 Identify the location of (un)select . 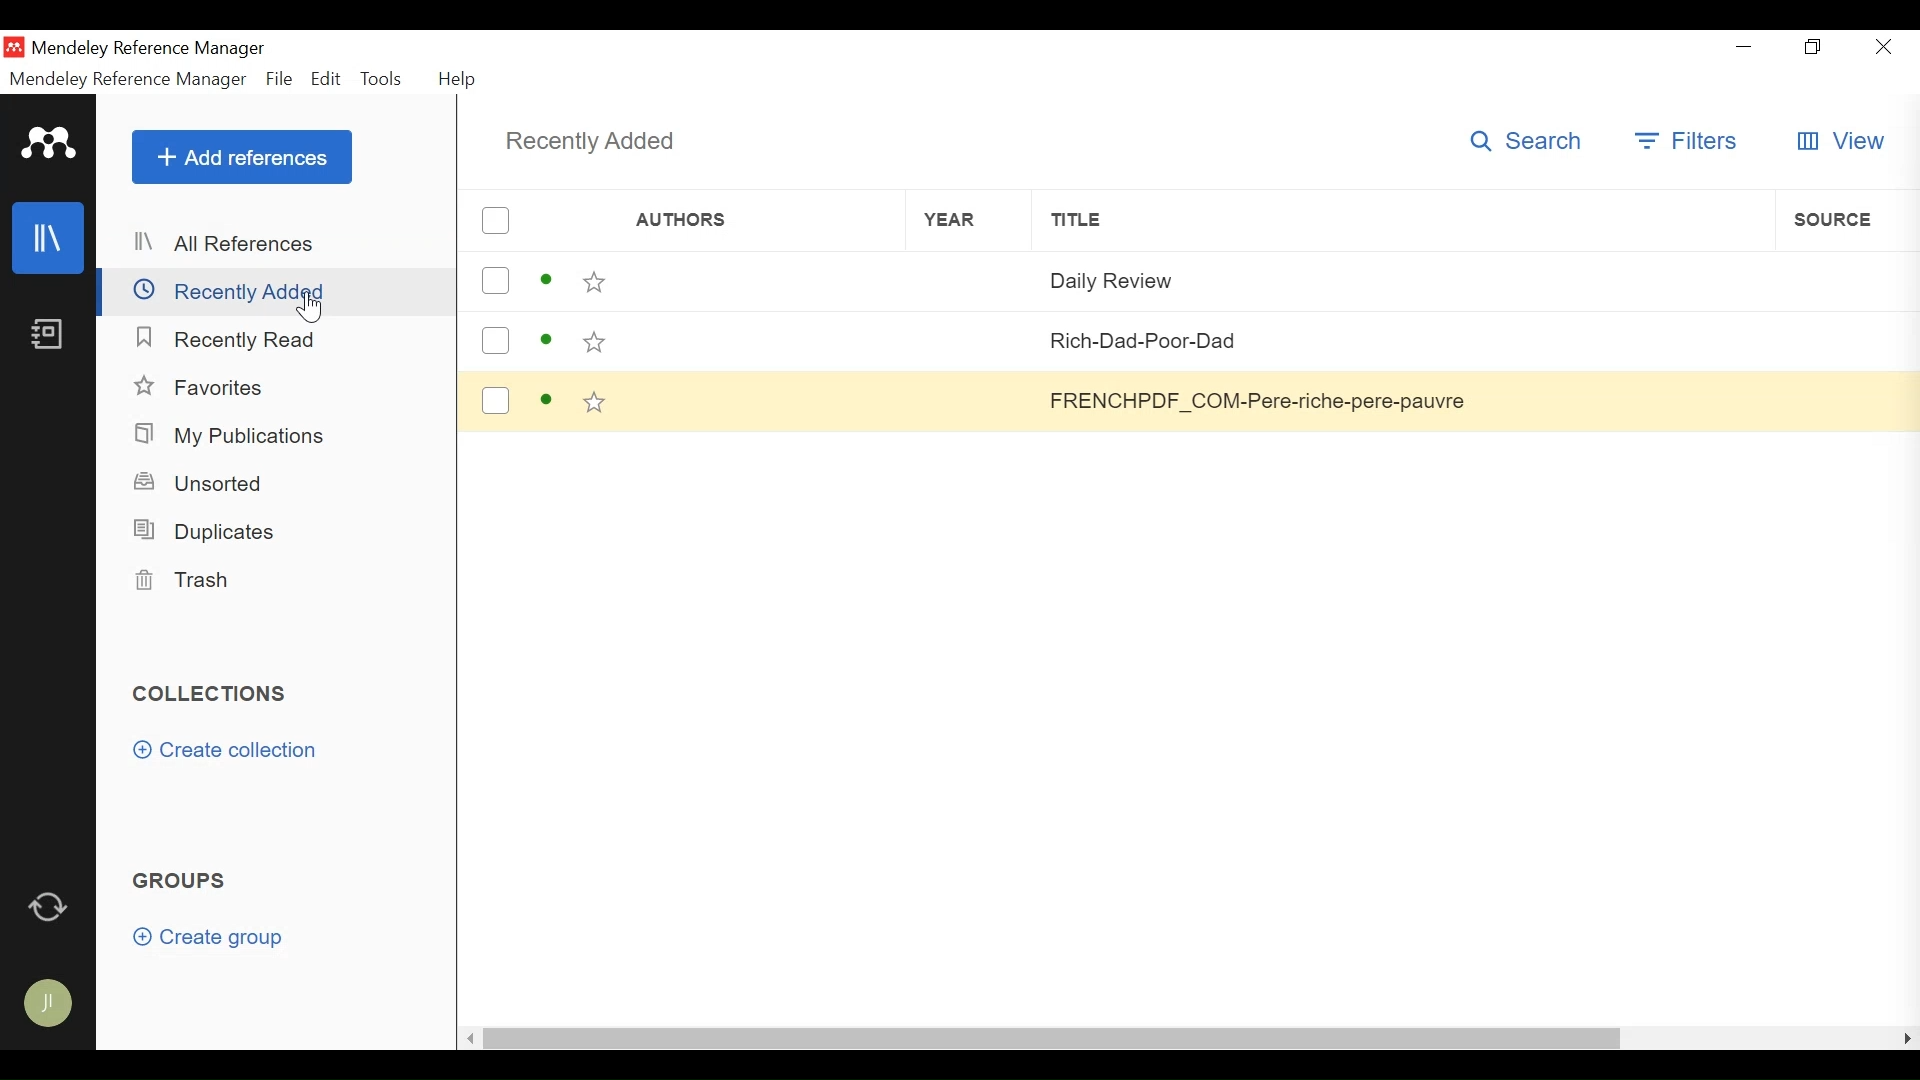
(495, 280).